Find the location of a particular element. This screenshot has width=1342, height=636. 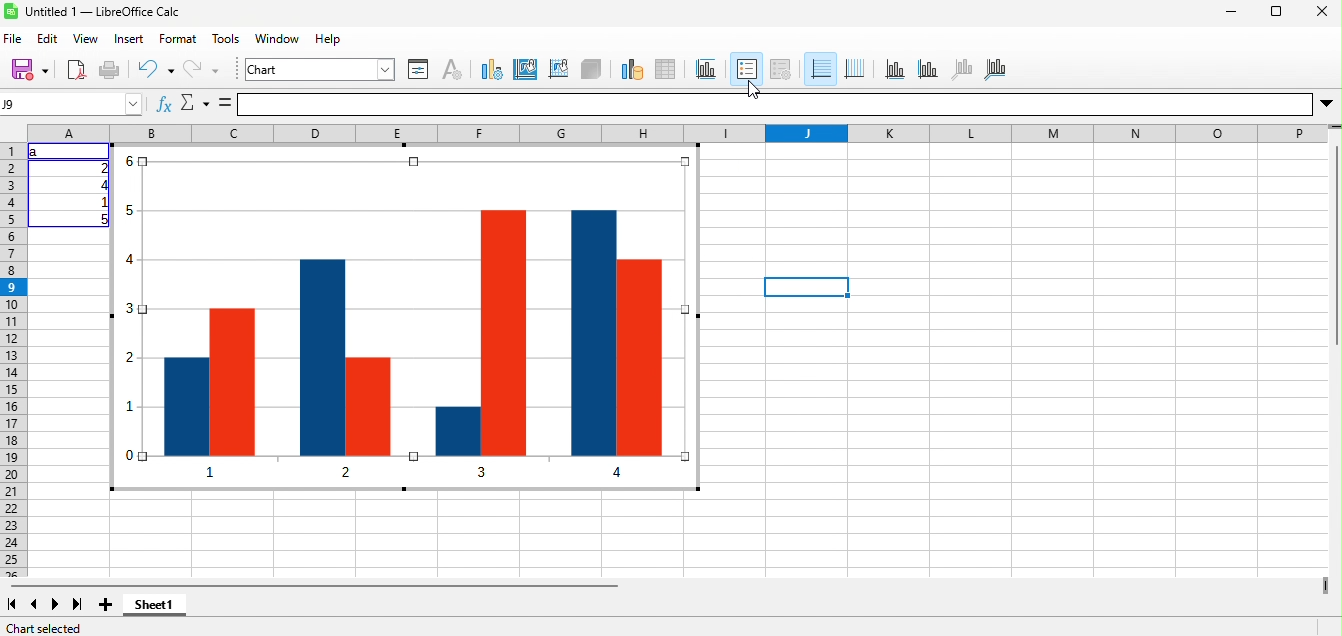

chart element is located at coordinates (320, 70).